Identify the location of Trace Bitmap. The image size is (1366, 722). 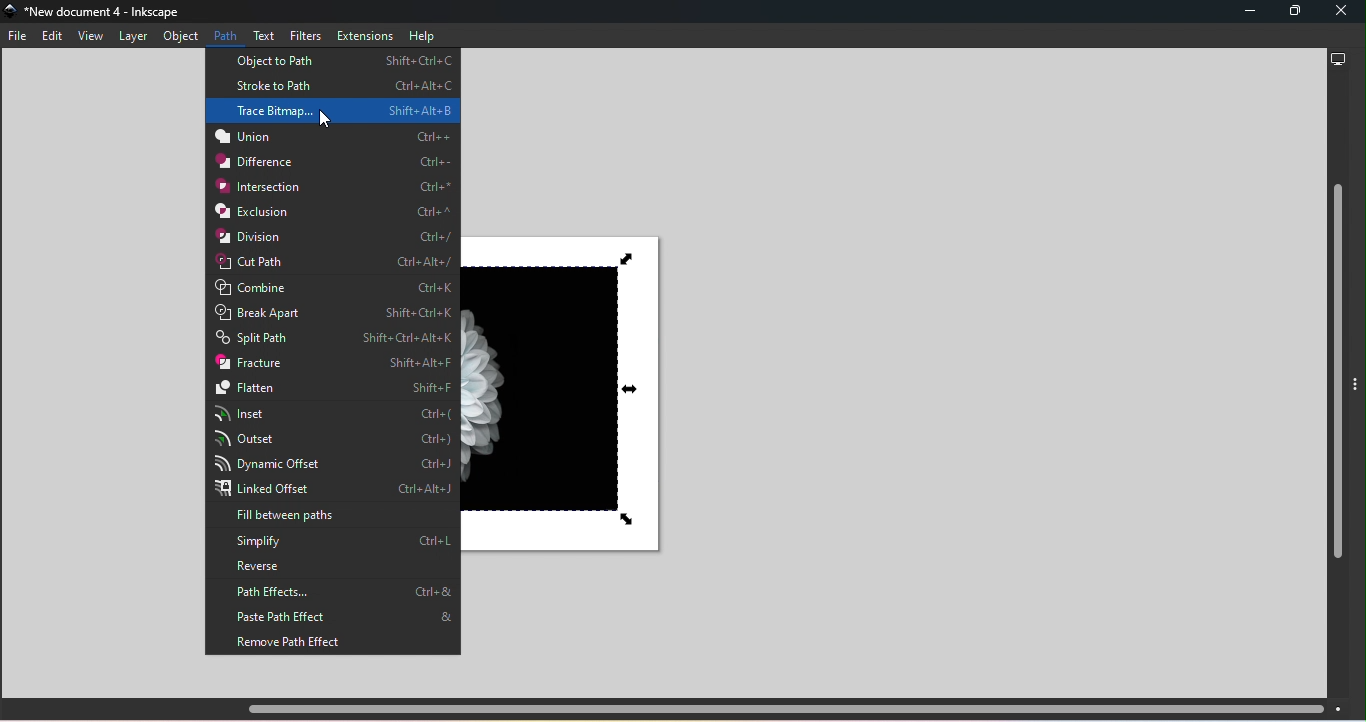
(337, 109).